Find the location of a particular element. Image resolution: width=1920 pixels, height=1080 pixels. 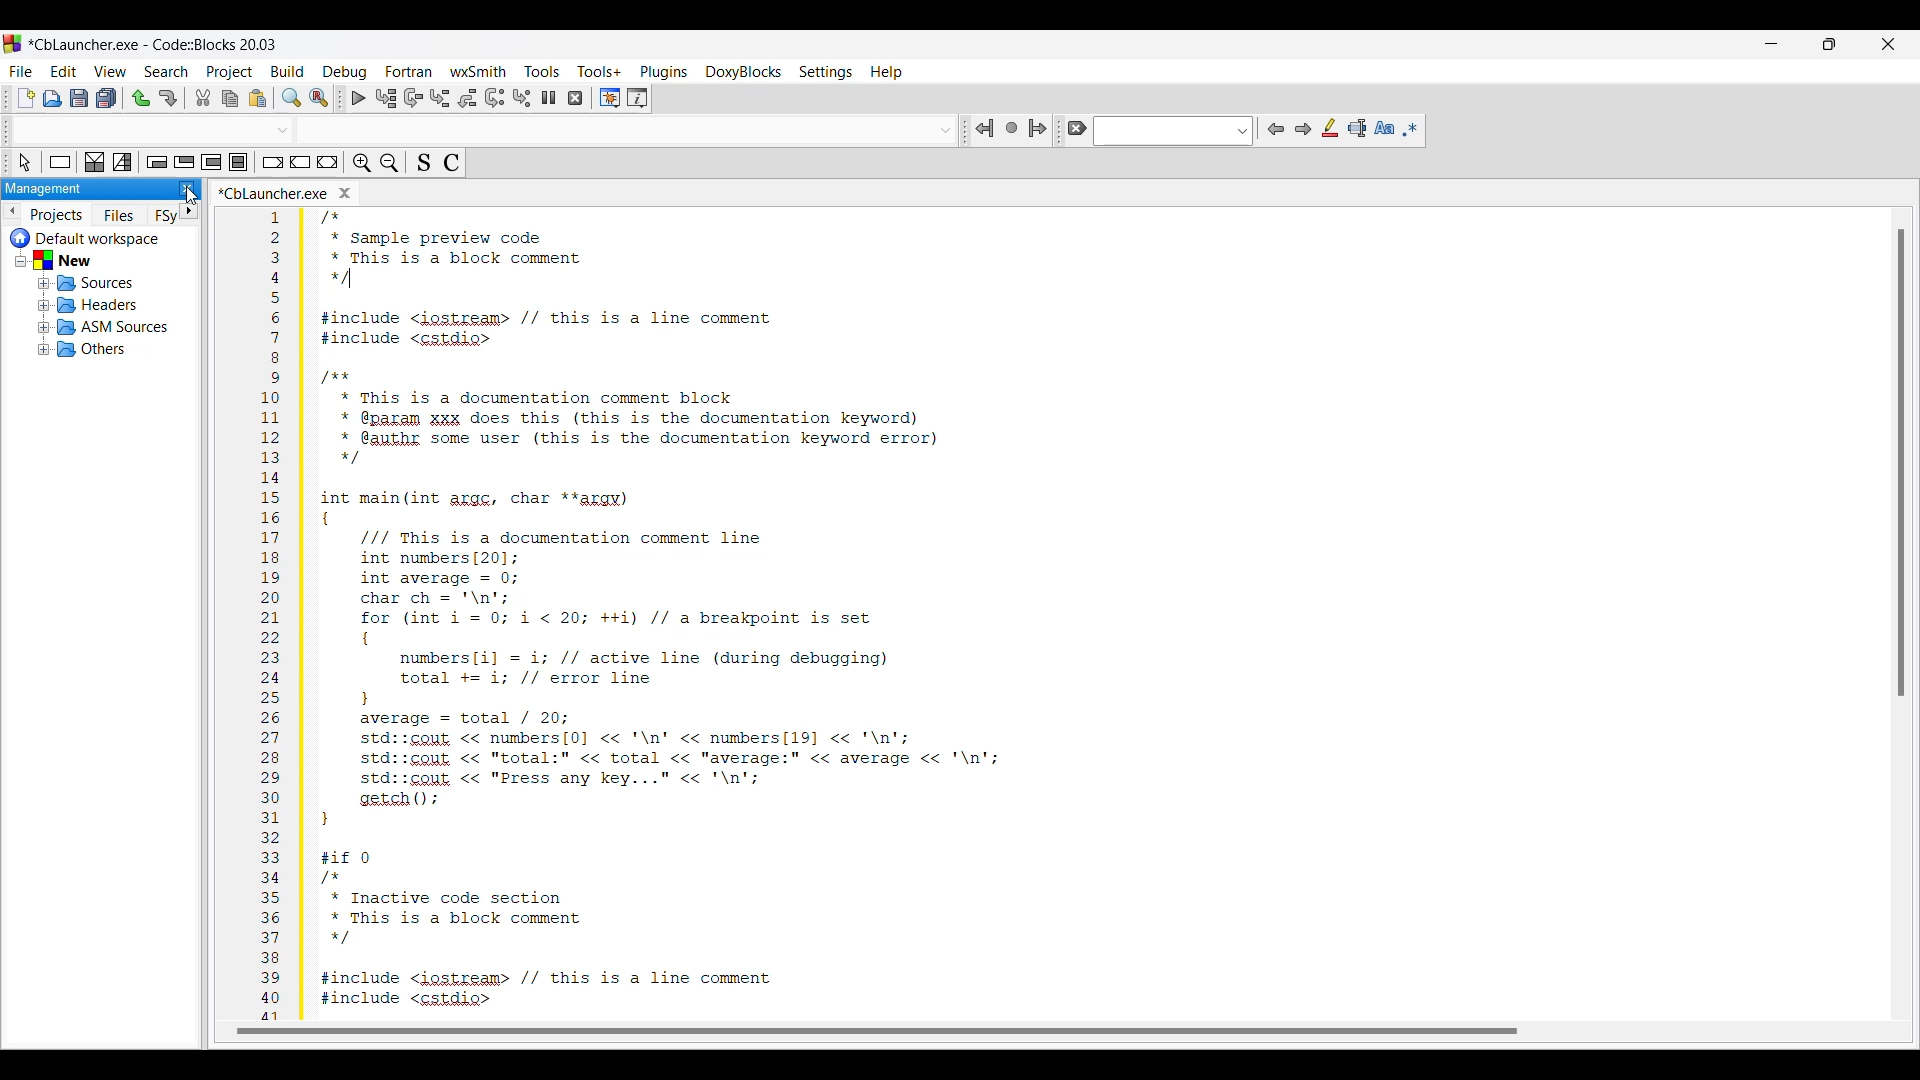

Project name, software name and version is located at coordinates (152, 44).